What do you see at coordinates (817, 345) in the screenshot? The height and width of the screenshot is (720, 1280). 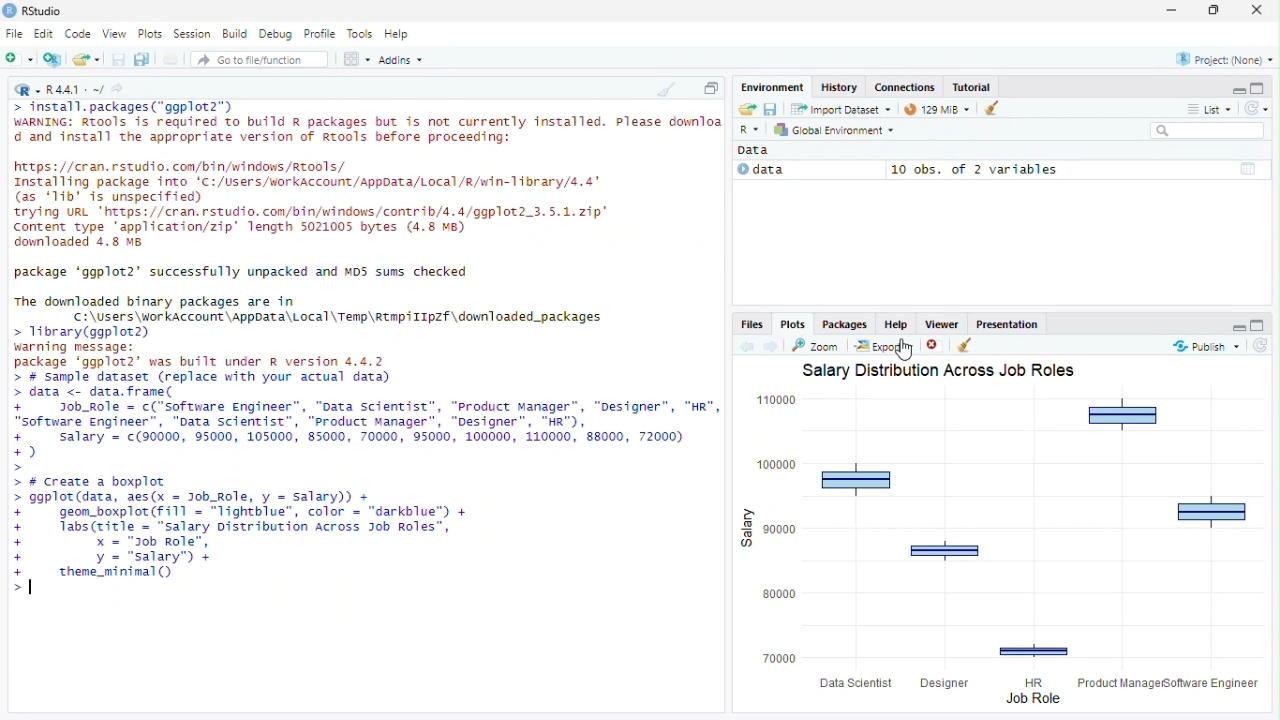 I see `Zoom` at bounding box center [817, 345].